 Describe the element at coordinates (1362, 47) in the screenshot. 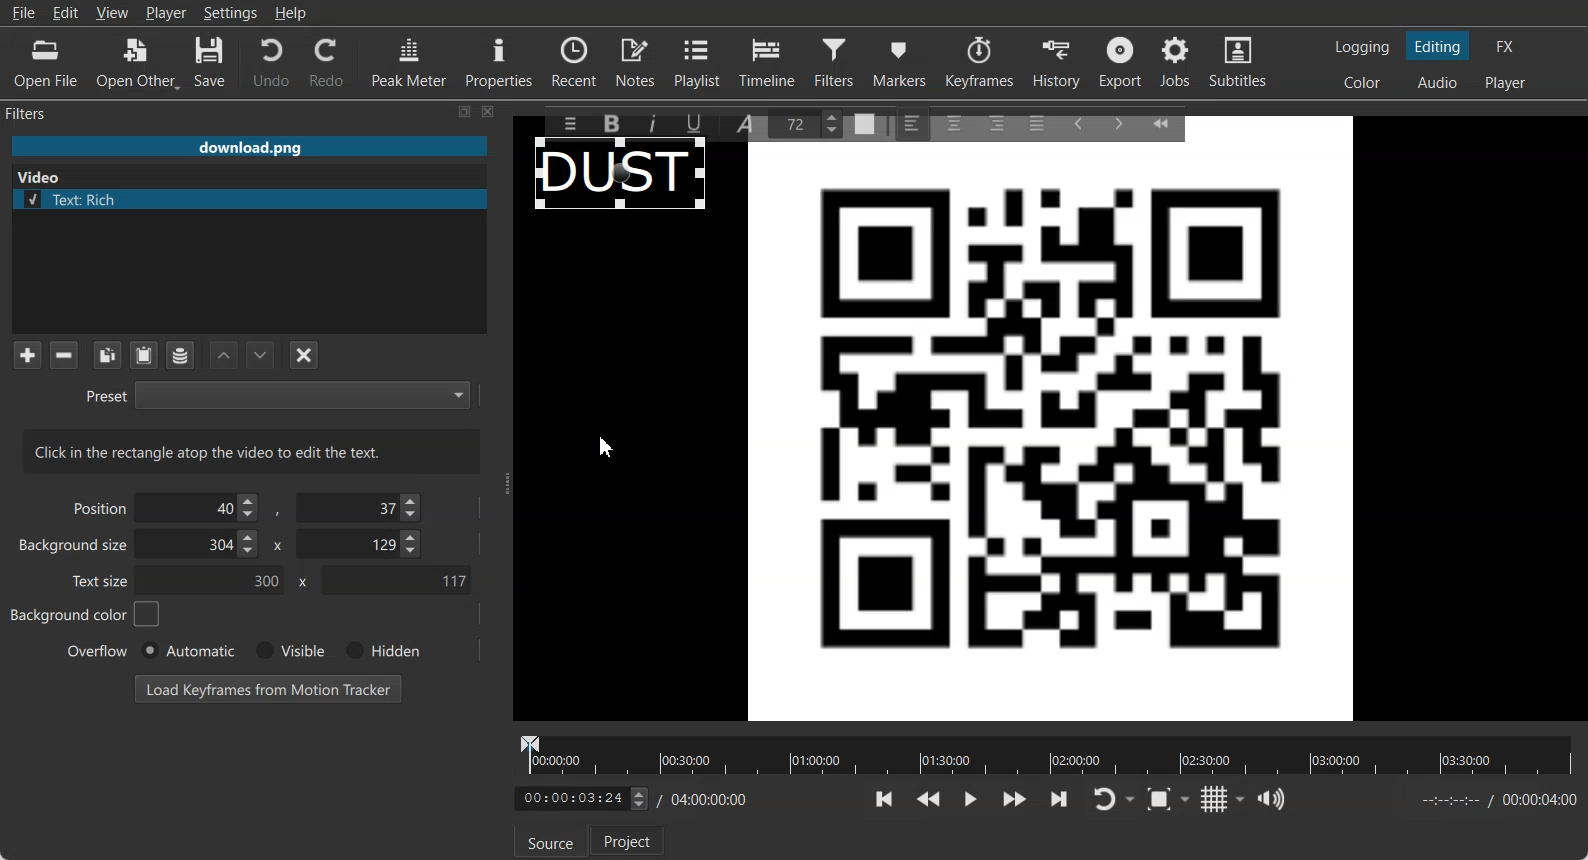

I see `Switching to the logging layout` at that location.